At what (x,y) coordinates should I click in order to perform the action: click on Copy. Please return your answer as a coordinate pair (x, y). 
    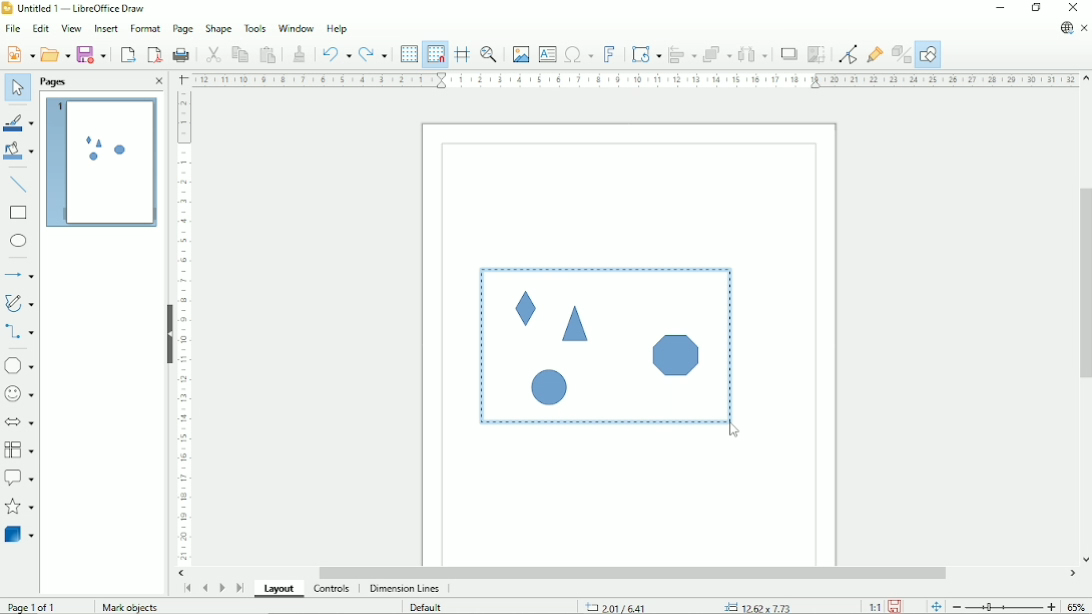
    Looking at the image, I should click on (239, 53).